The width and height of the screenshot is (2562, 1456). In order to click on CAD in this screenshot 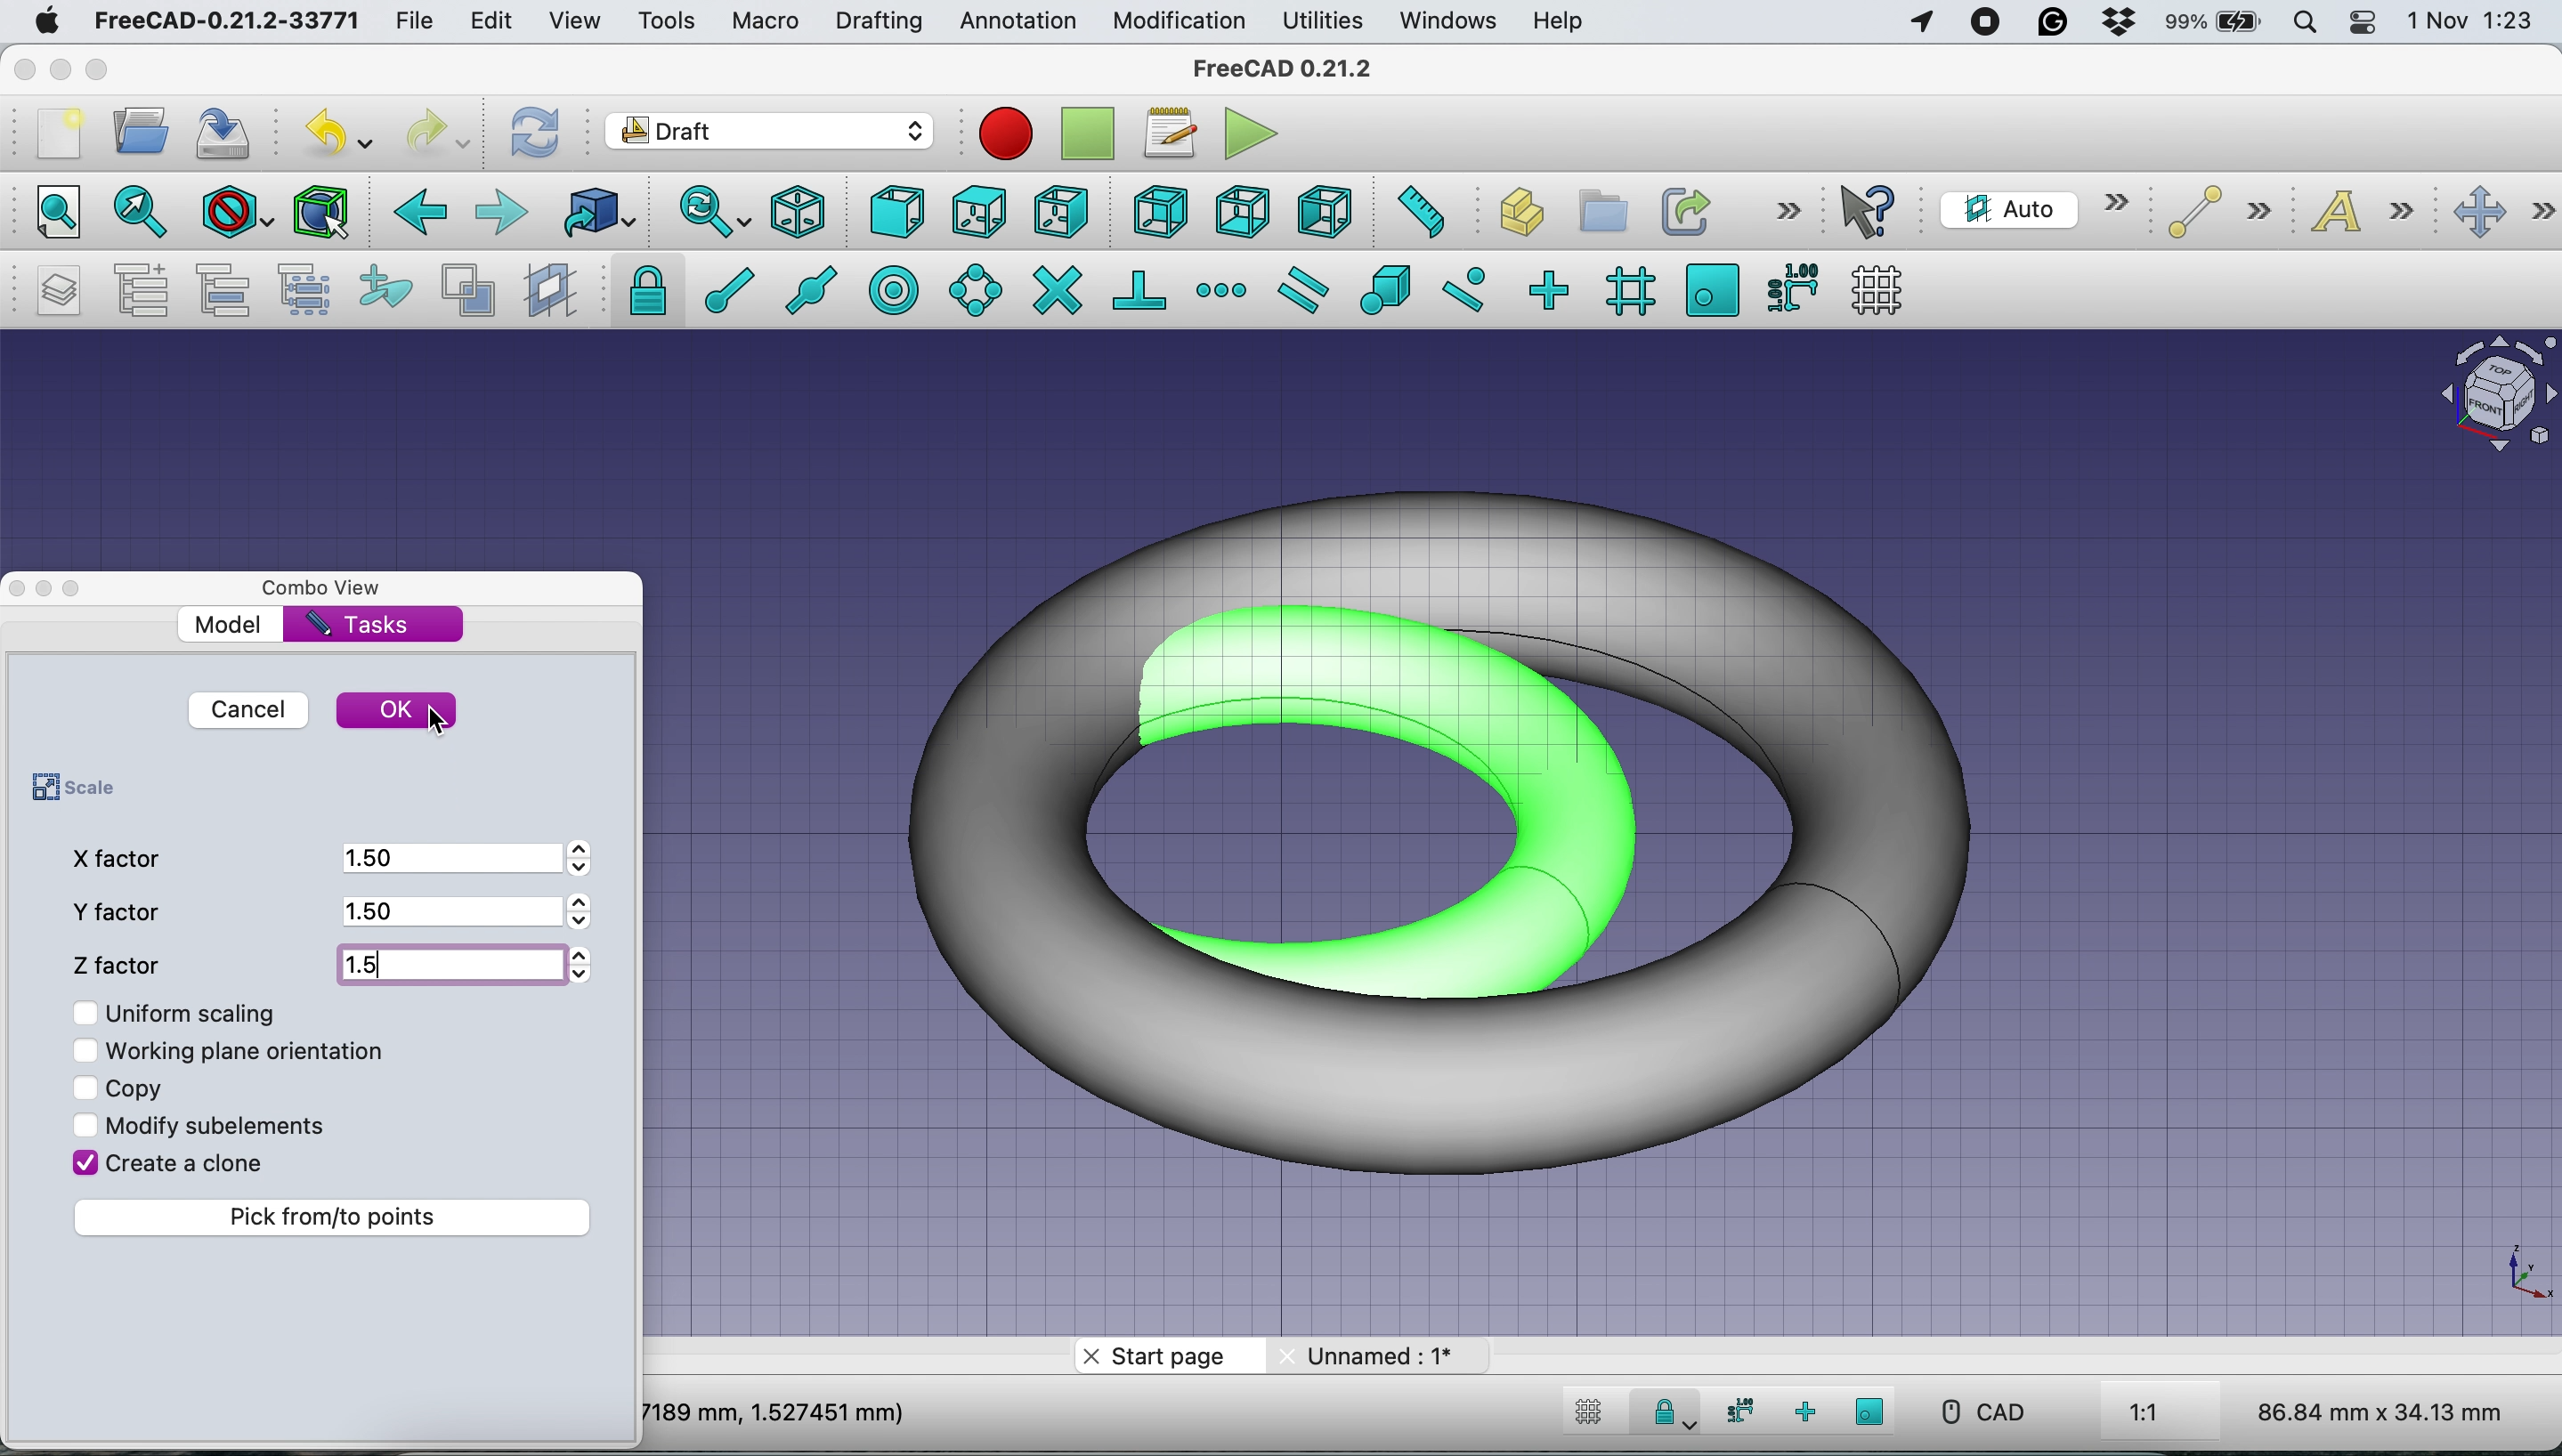, I will do `click(1973, 1412)`.